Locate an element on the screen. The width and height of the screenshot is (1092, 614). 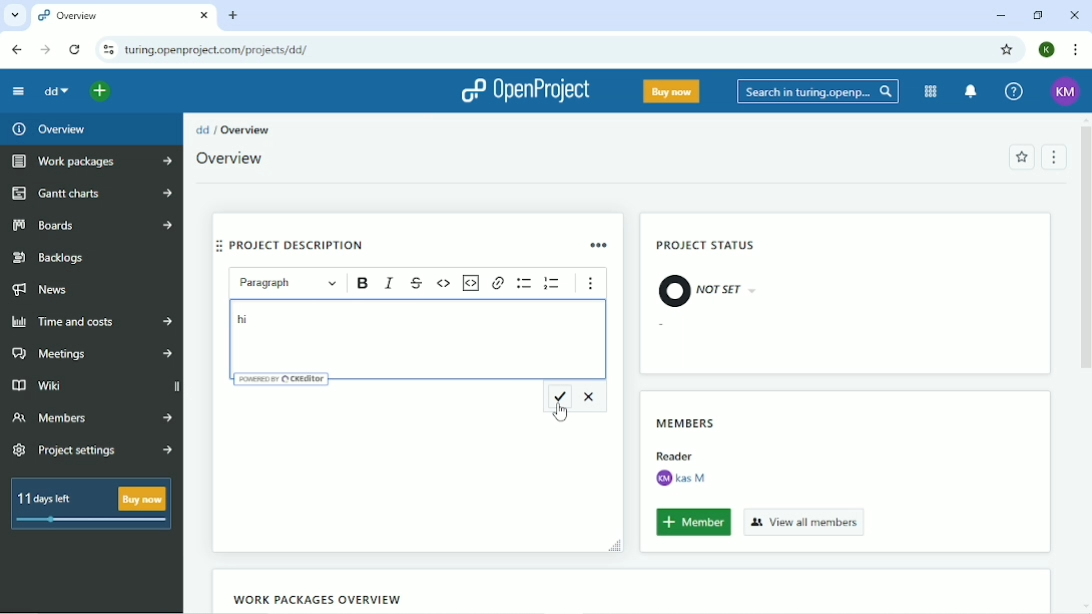
Members is located at coordinates (686, 419).